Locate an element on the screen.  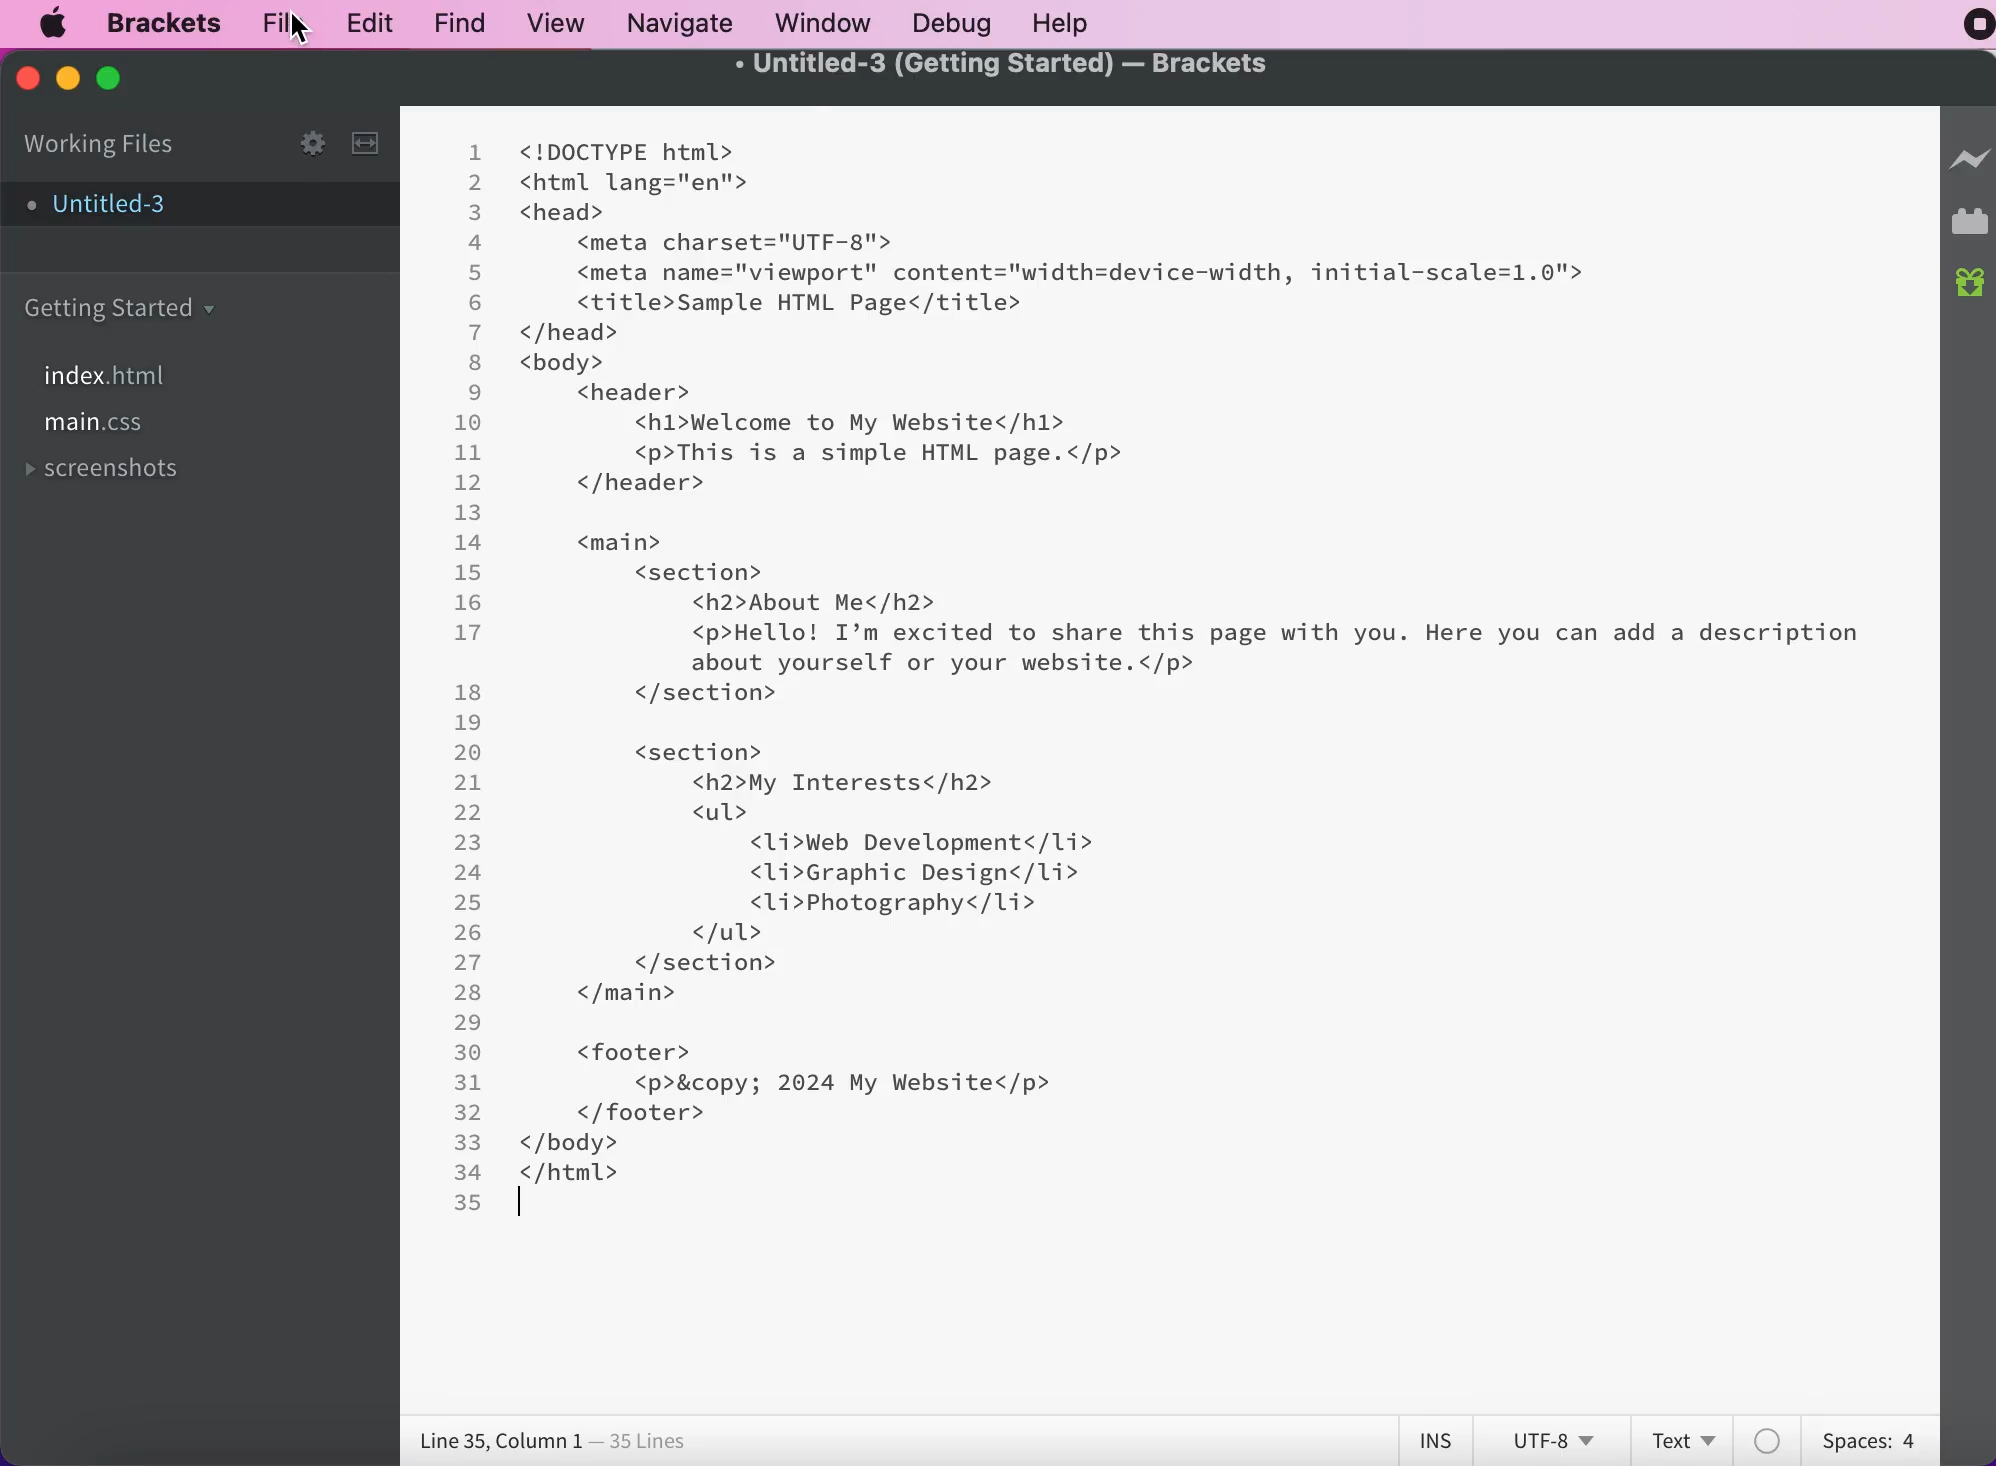
Untitled-3 (getting started)-Brackets is located at coordinates (1002, 67).